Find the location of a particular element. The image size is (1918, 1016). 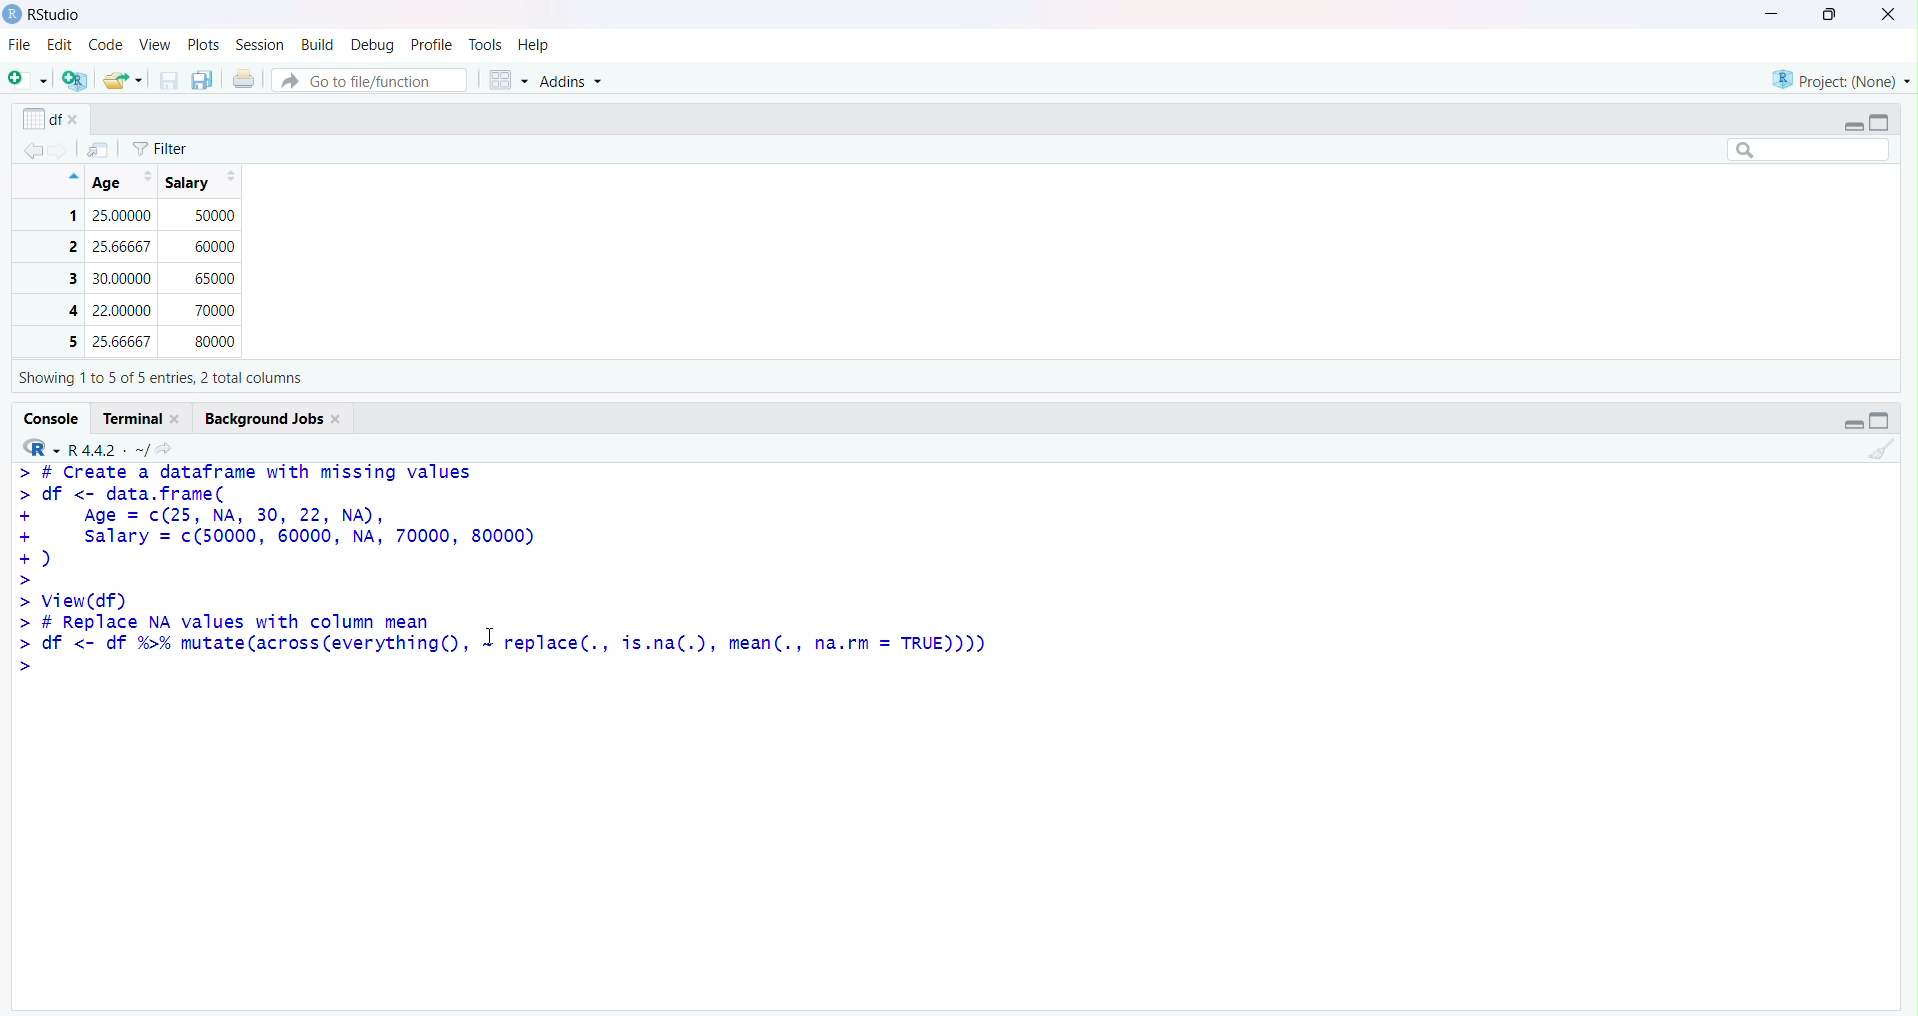

Hide is located at coordinates (68, 179).